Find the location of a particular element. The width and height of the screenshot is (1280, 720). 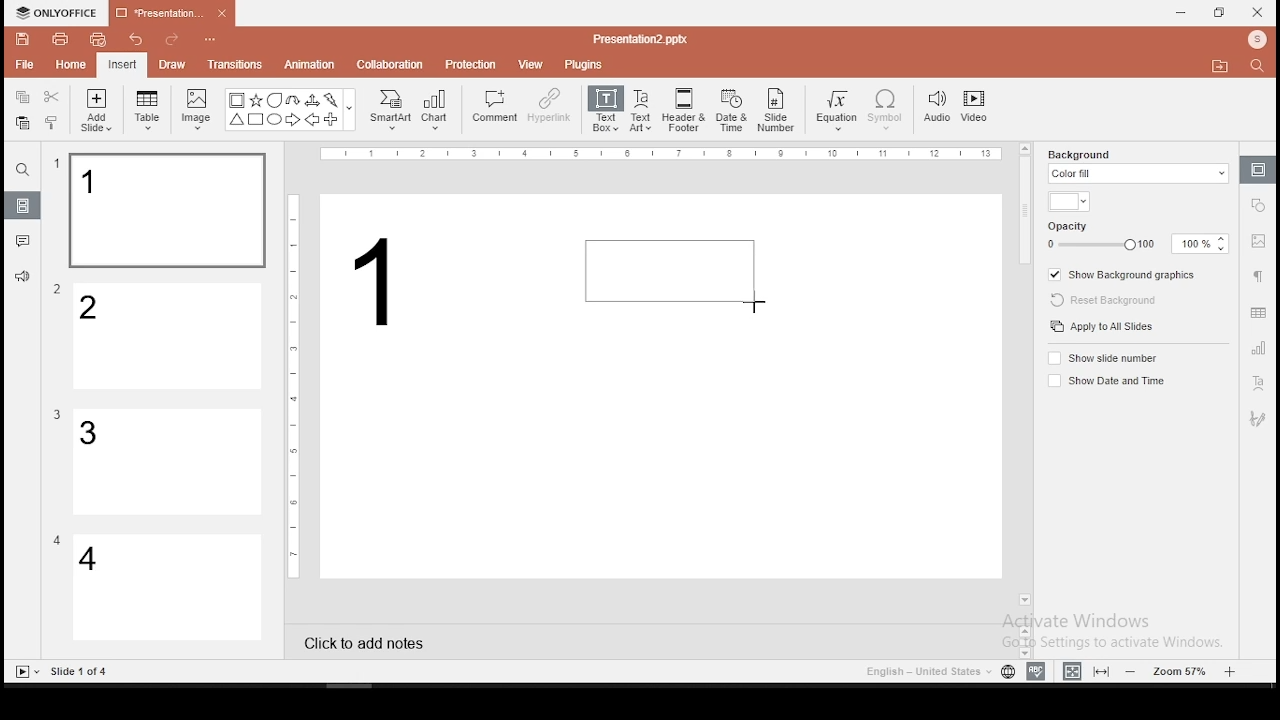

text art is located at coordinates (641, 109).